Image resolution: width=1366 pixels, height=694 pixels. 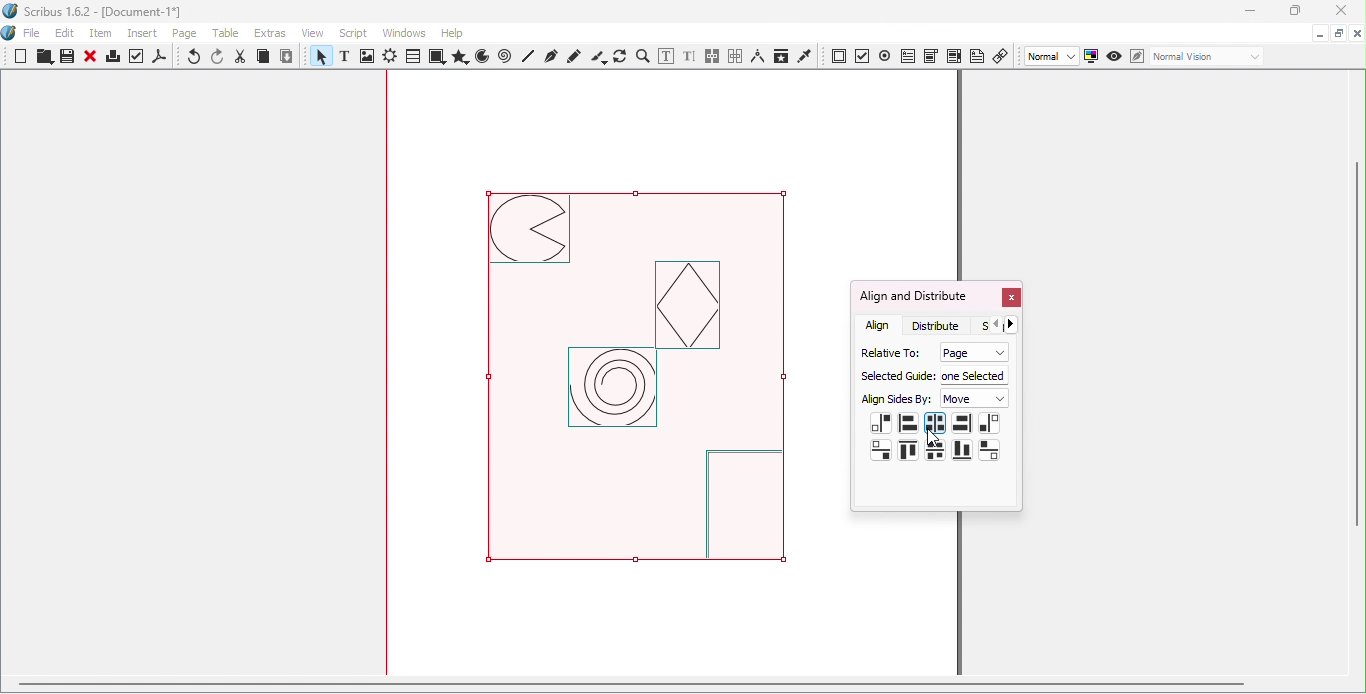 I want to click on Close, so click(x=1010, y=299).